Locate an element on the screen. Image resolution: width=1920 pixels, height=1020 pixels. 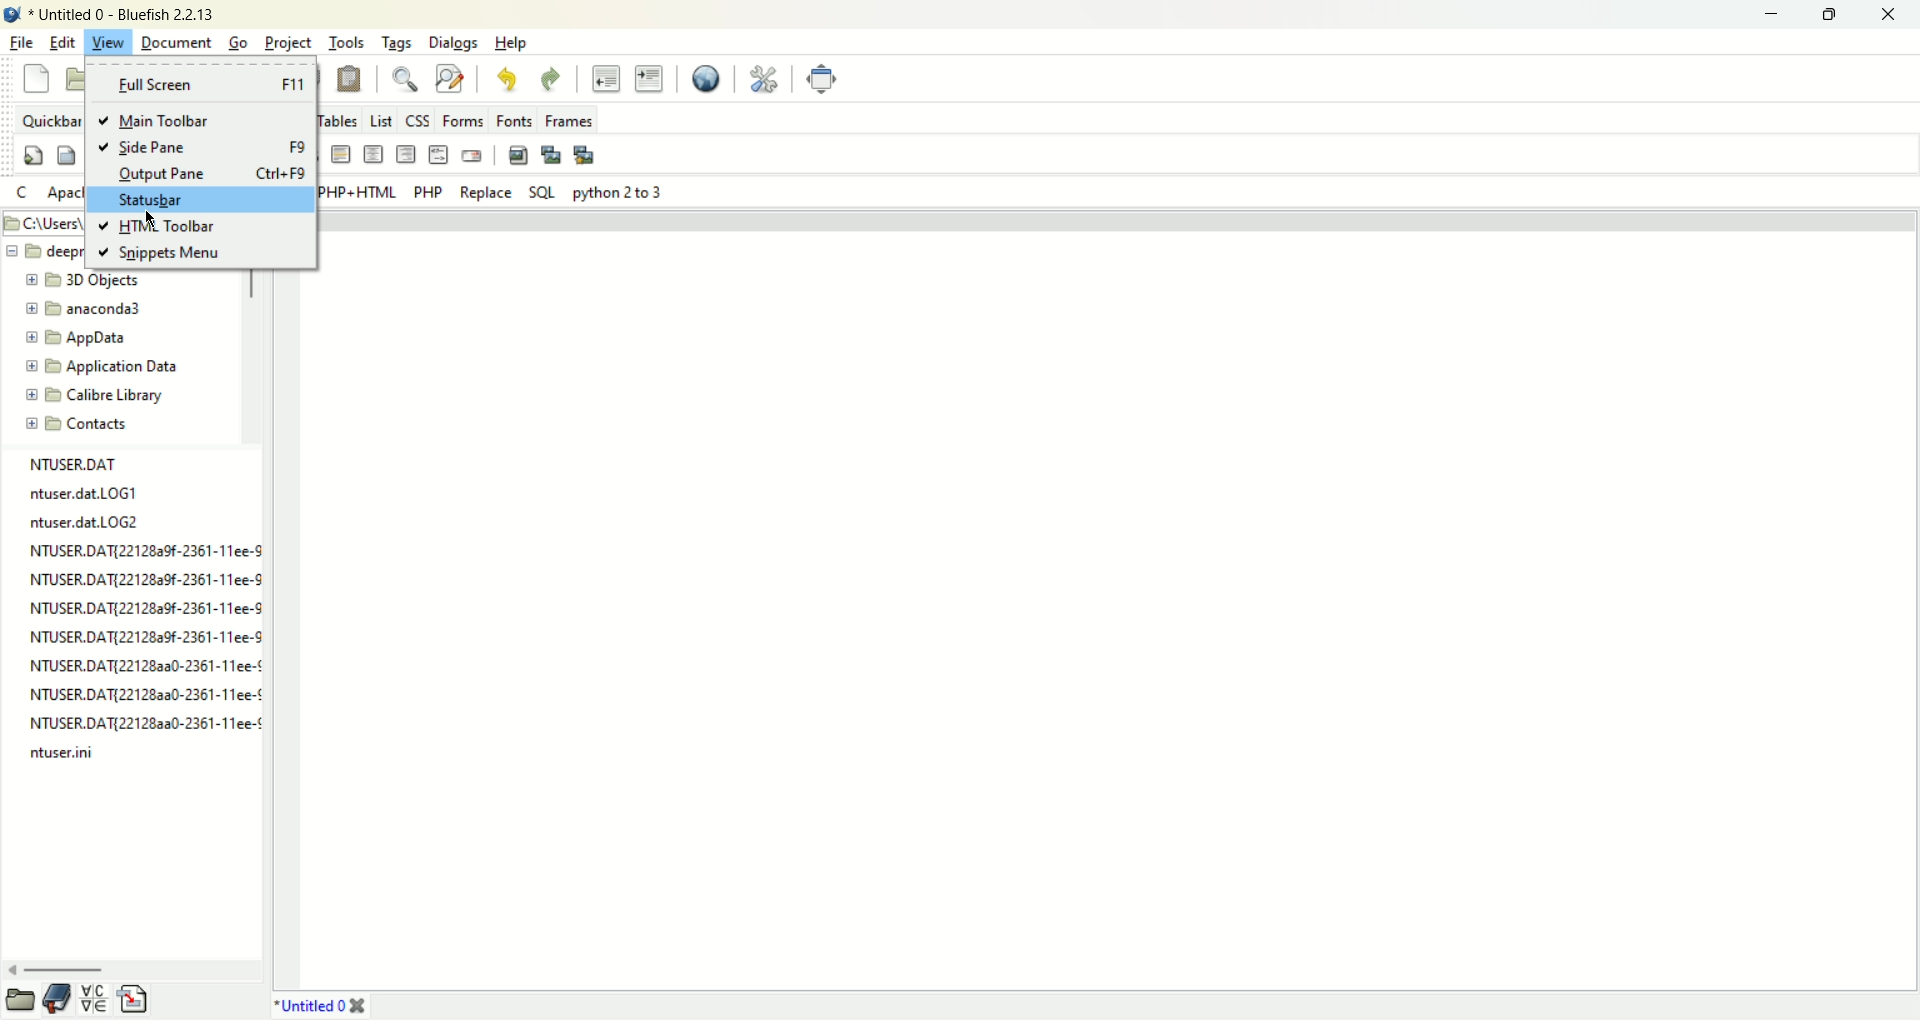
paste is located at coordinates (349, 78).